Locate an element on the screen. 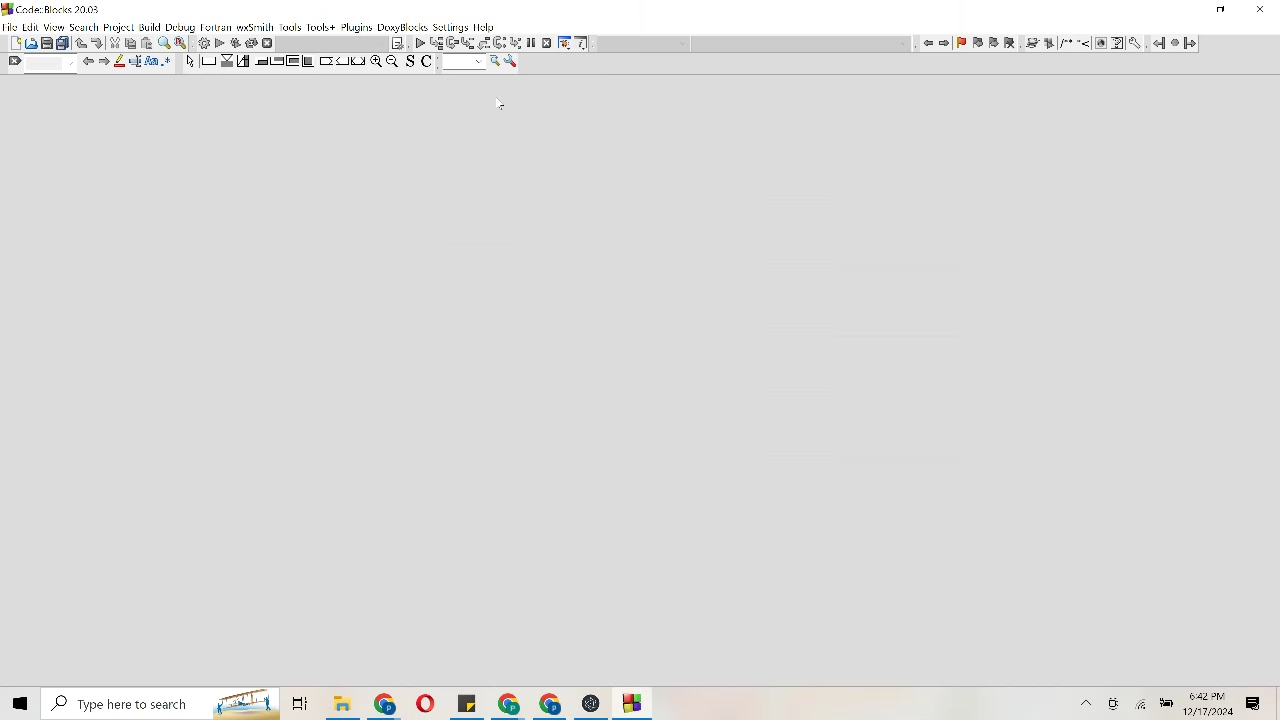 Image resolution: width=1280 pixels, height=720 pixels. move right is located at coordinates (945, 43).